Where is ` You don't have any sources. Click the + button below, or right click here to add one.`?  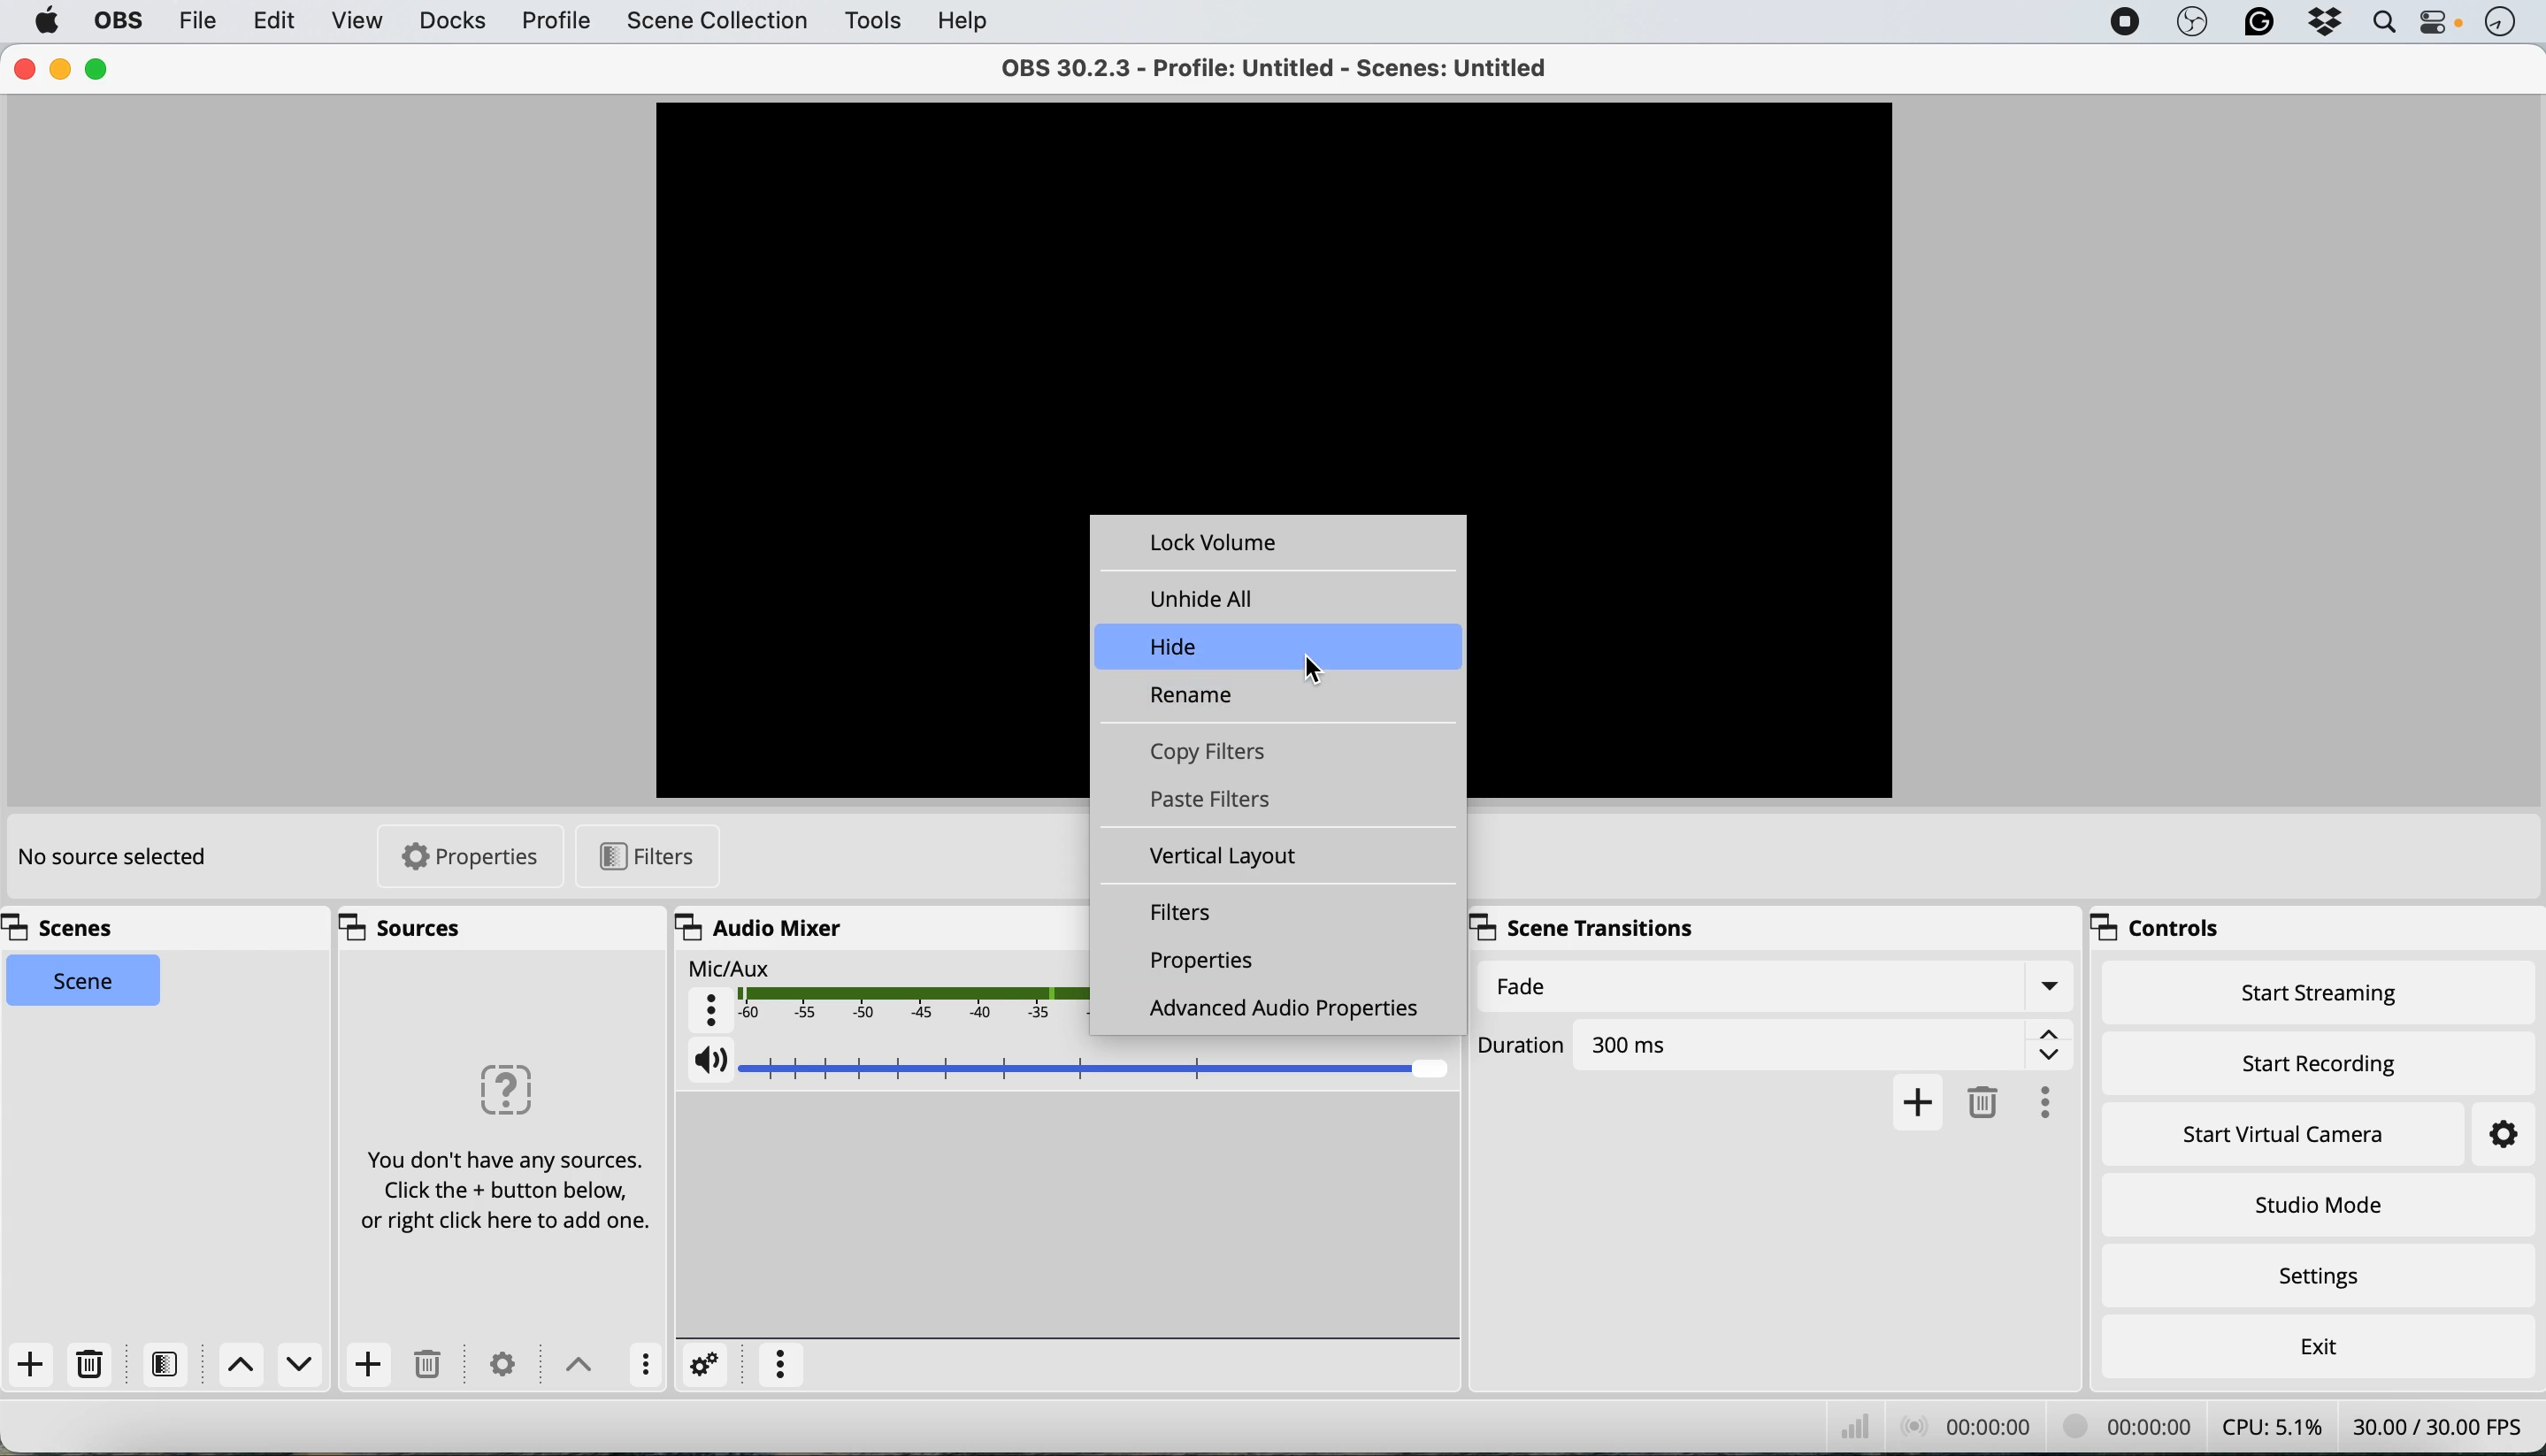  You don't have any sources. Click the + button below, or right click here to add one. is located at coordinates (502, 1149).